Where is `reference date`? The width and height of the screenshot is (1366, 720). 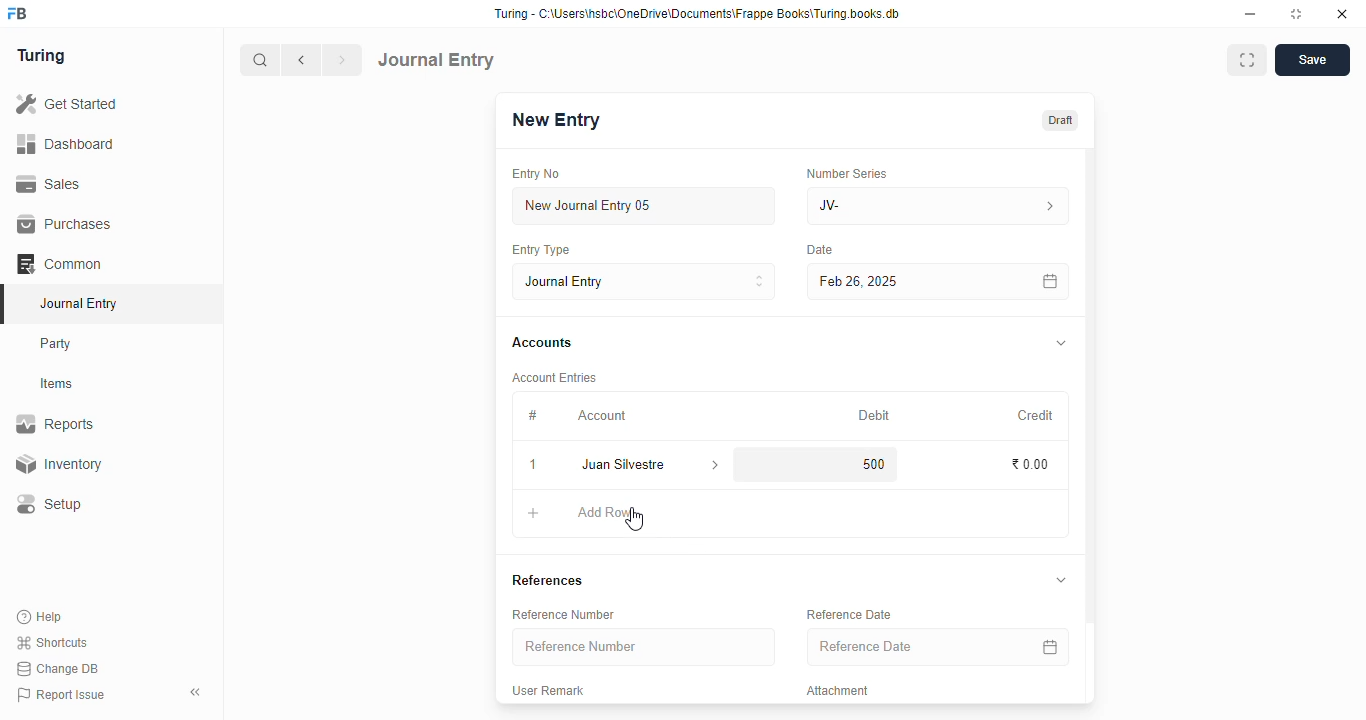
reference date is located at coordinates (909, 647).